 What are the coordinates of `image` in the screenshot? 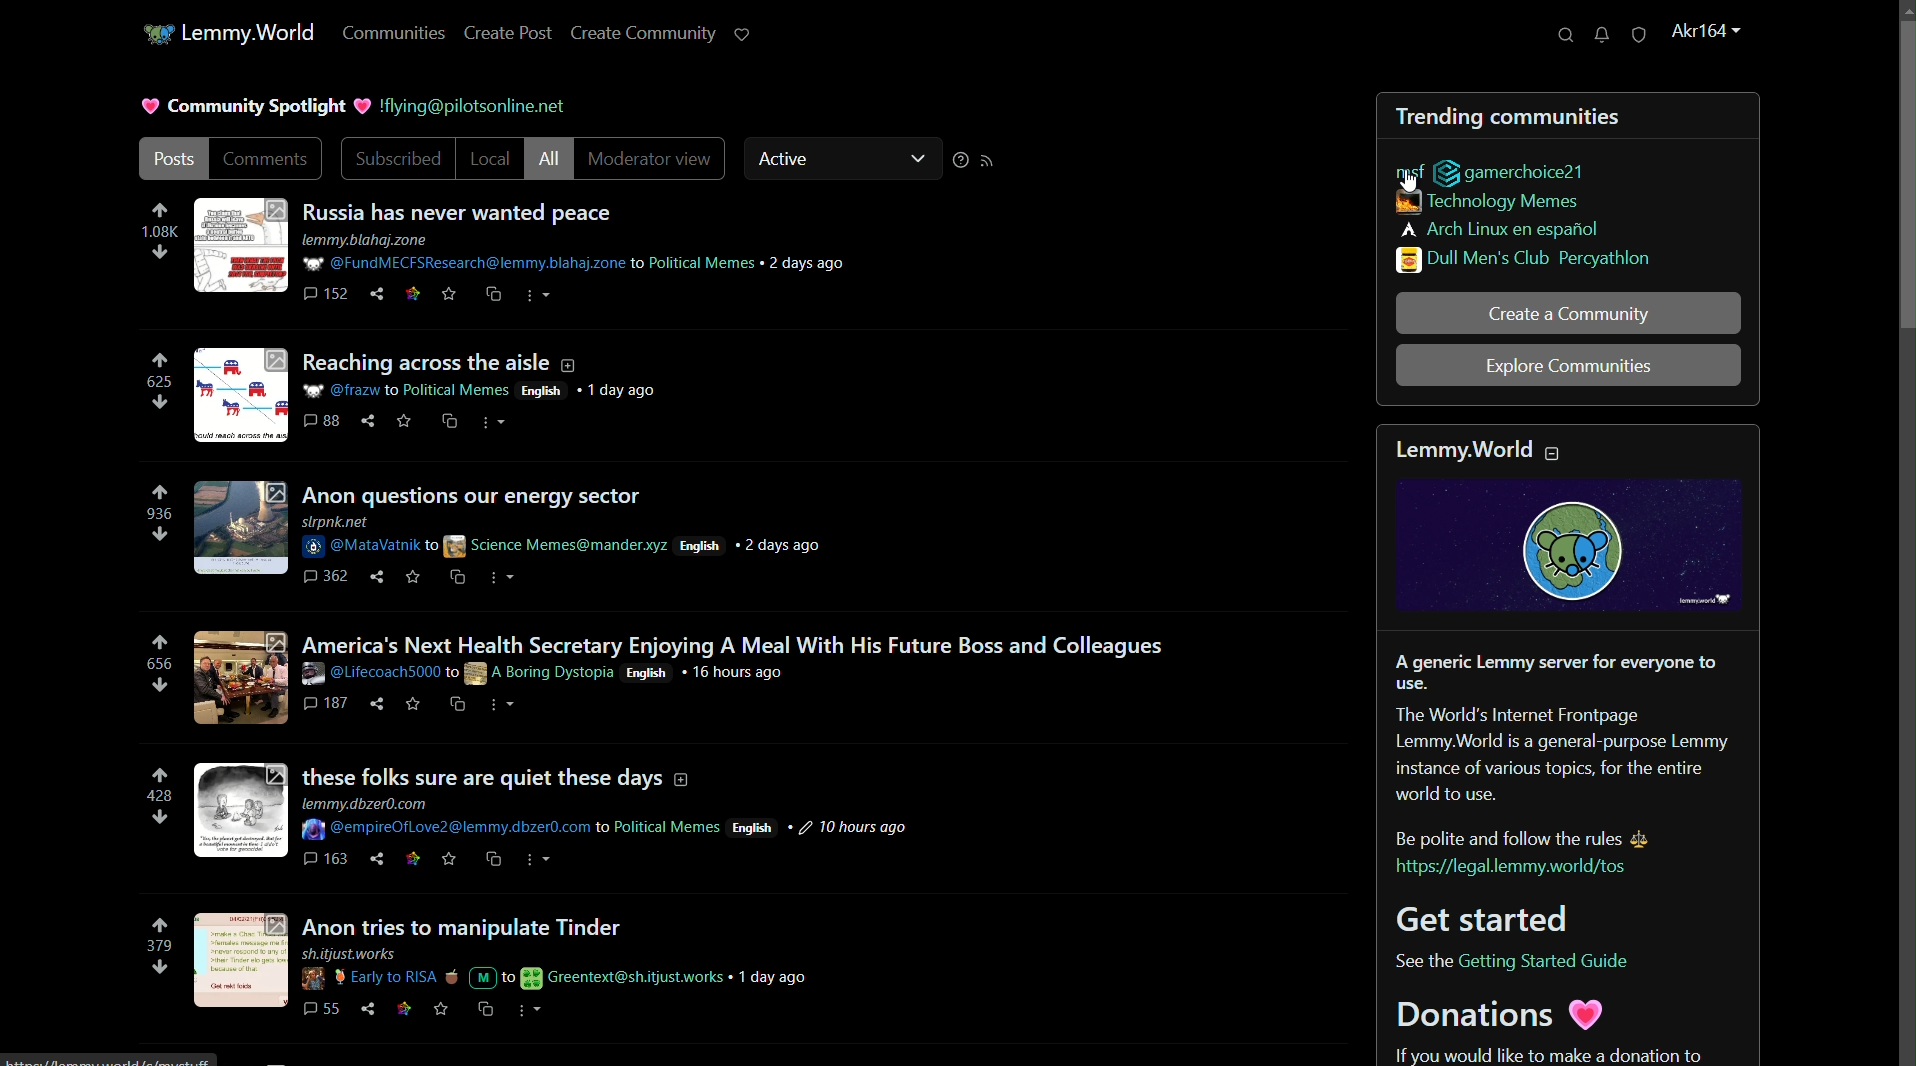 It's located at (237, 962).